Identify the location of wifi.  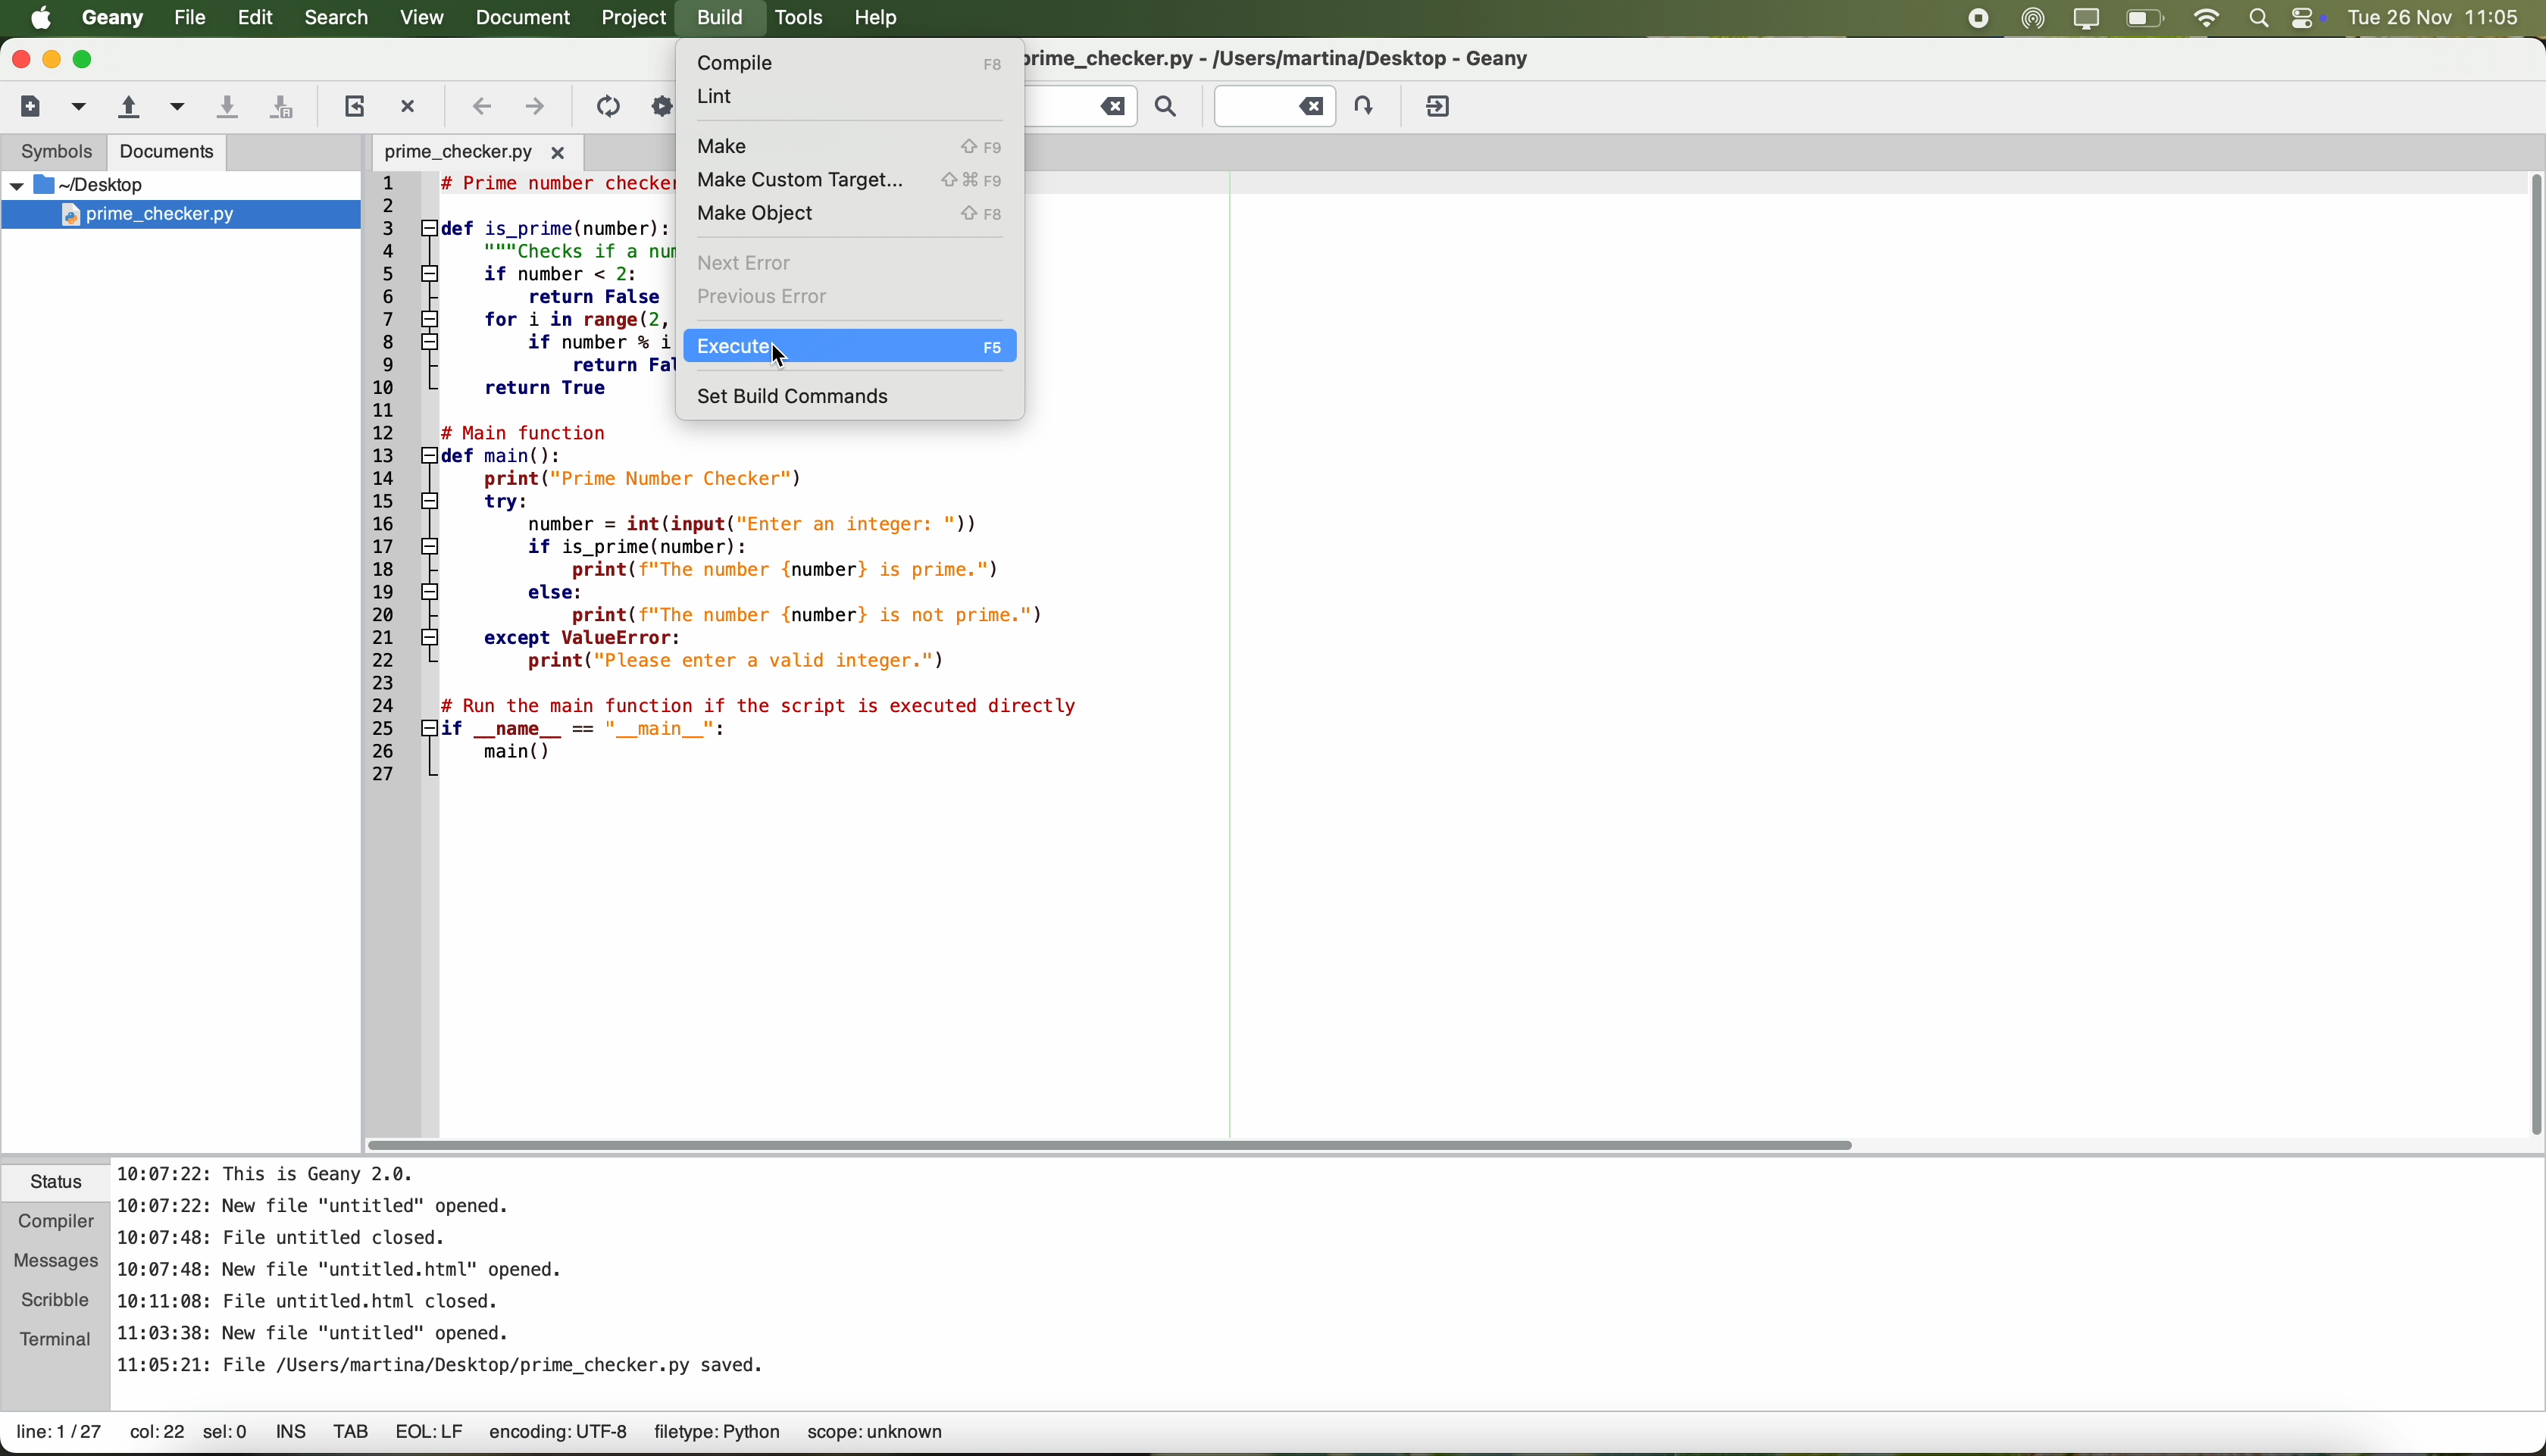
(2208, 18).